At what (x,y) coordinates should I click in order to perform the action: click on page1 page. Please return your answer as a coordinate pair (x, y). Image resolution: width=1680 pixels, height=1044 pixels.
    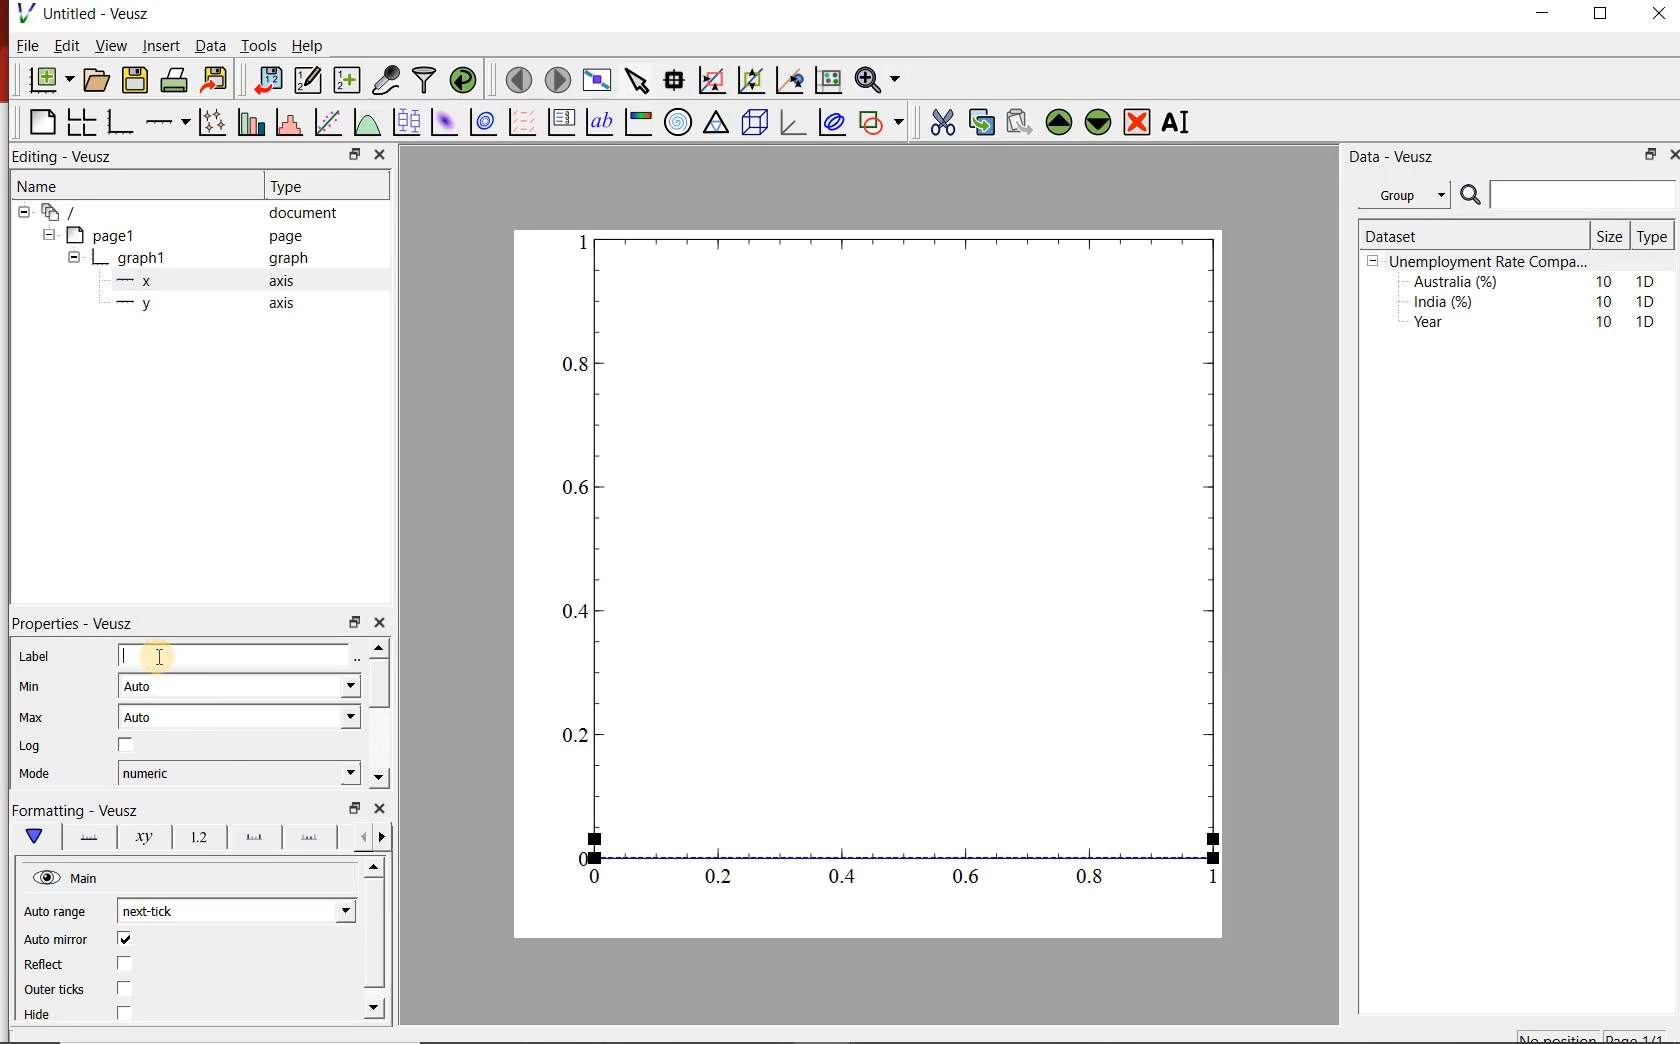
    Looking at the image, I should click on (192, 235).